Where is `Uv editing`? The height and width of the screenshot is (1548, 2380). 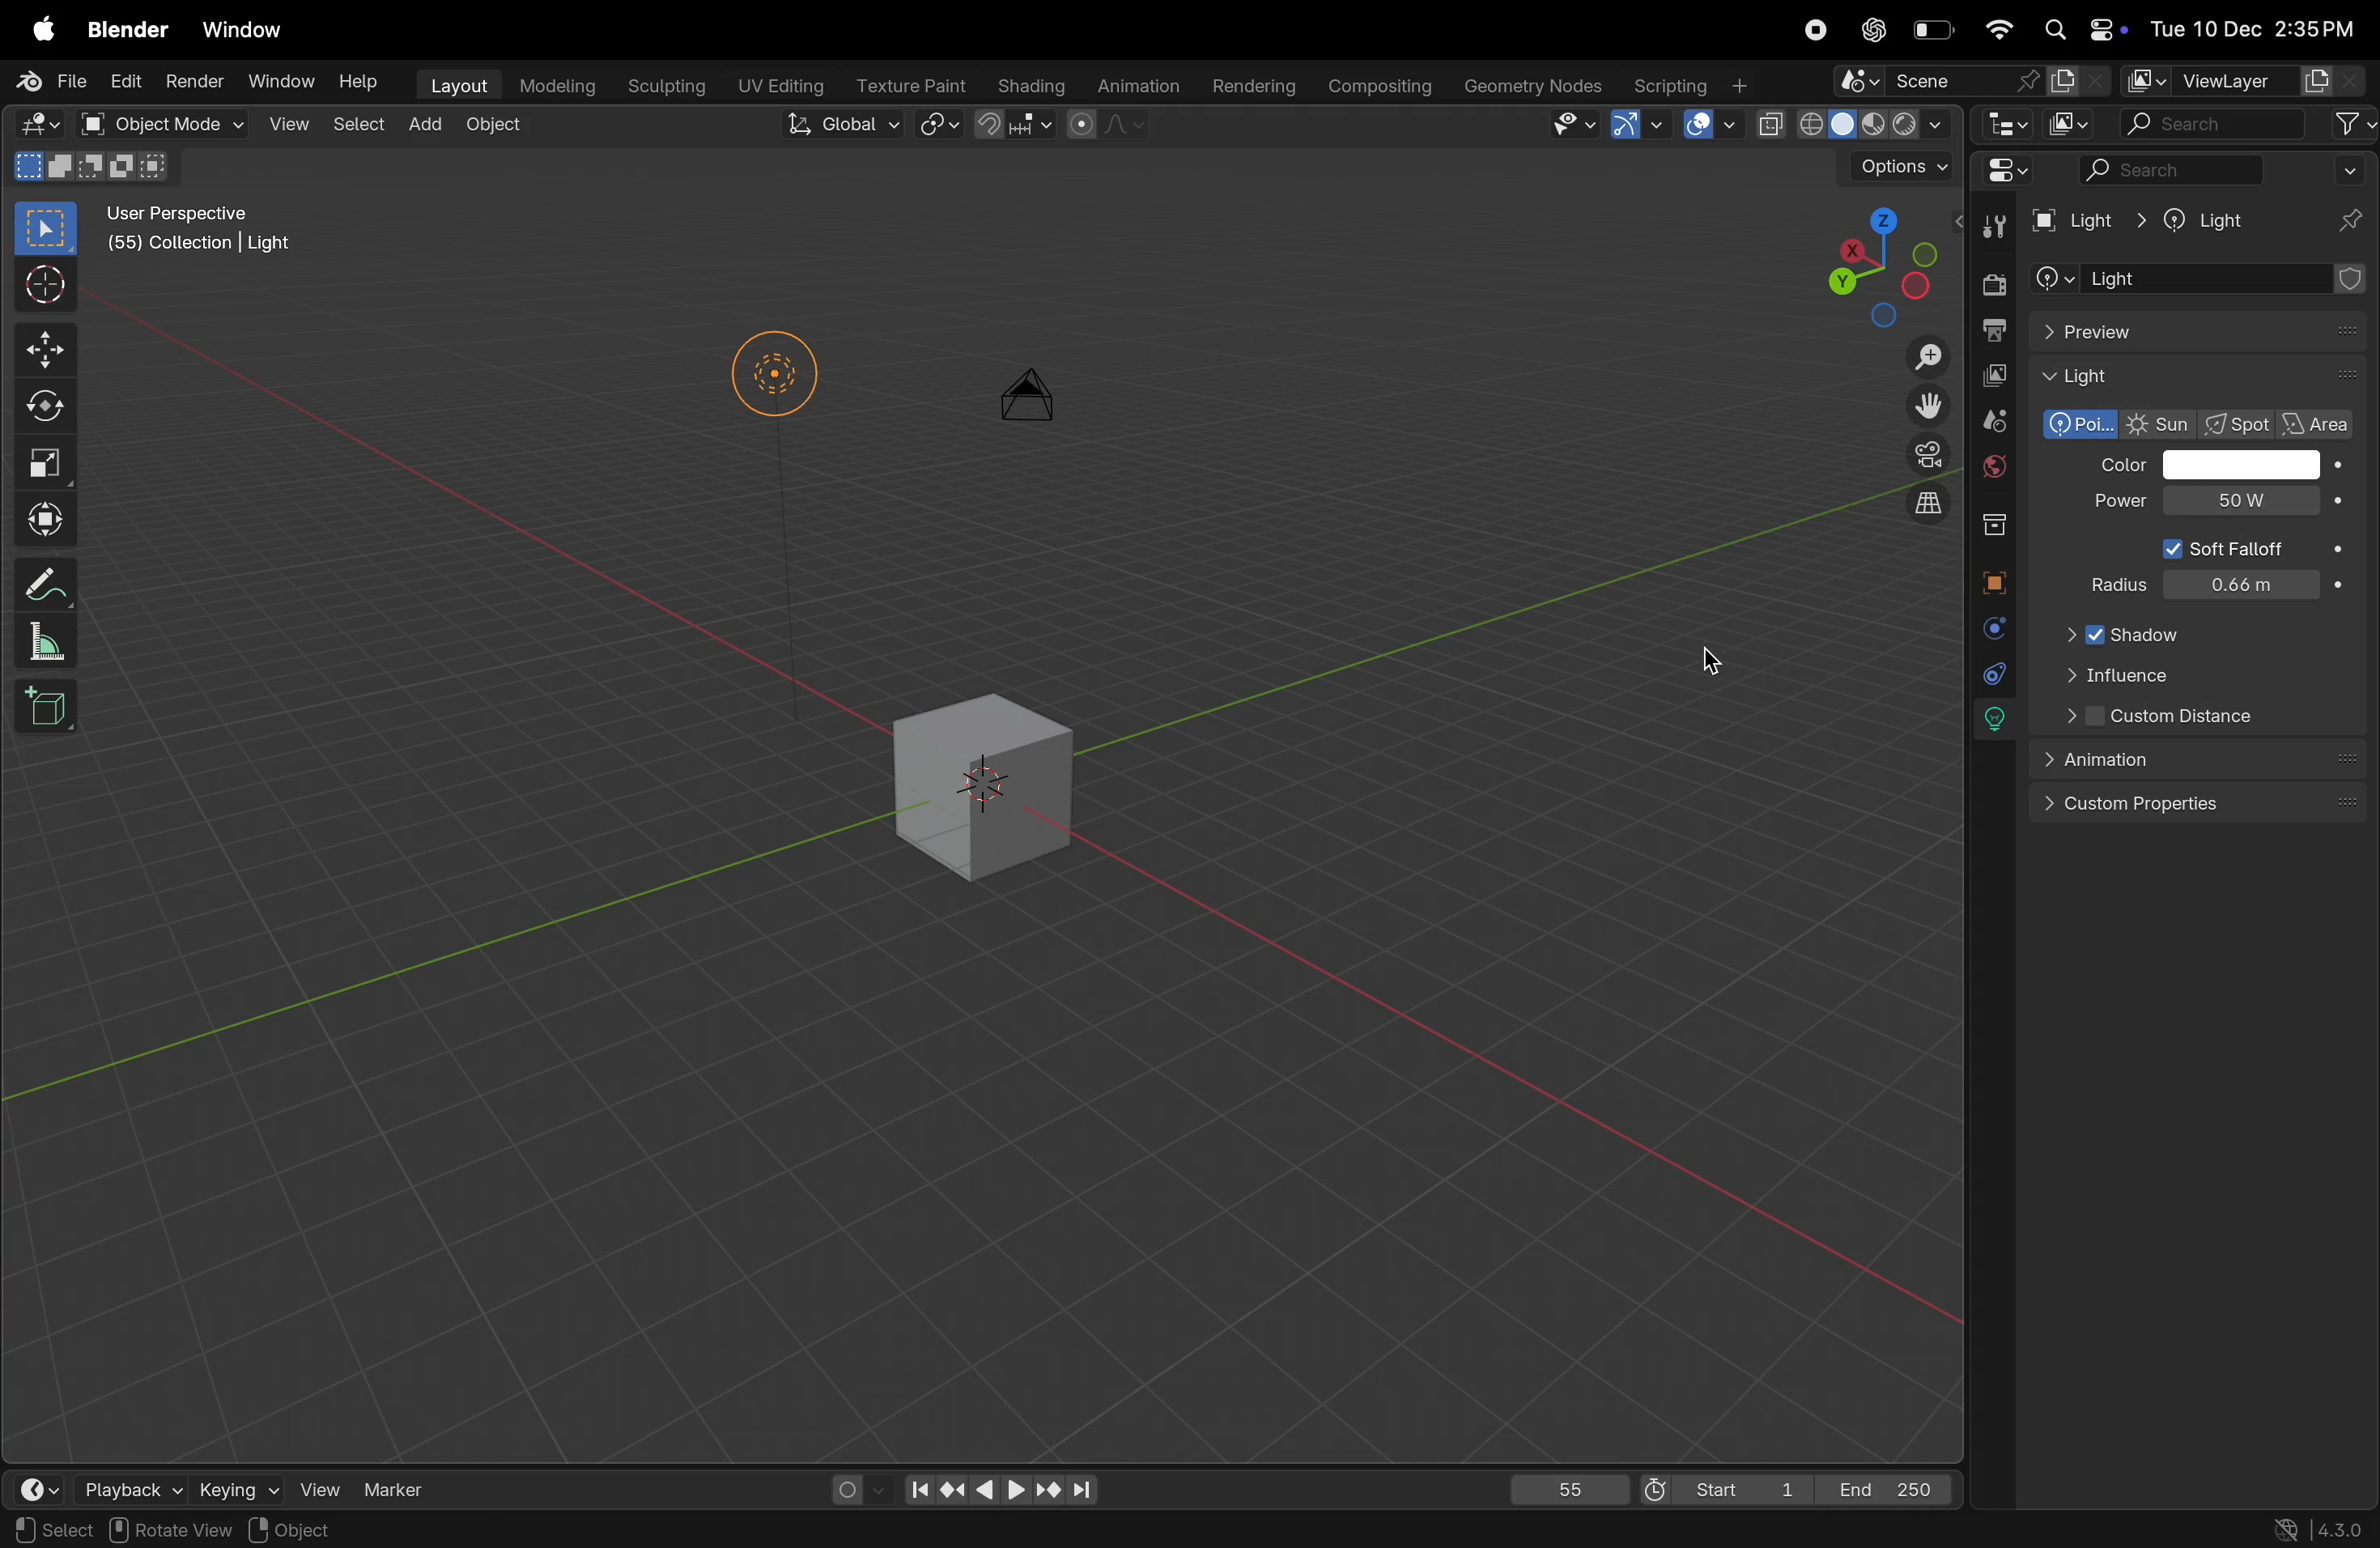 Uv editing is located at coordinates (775, 84).